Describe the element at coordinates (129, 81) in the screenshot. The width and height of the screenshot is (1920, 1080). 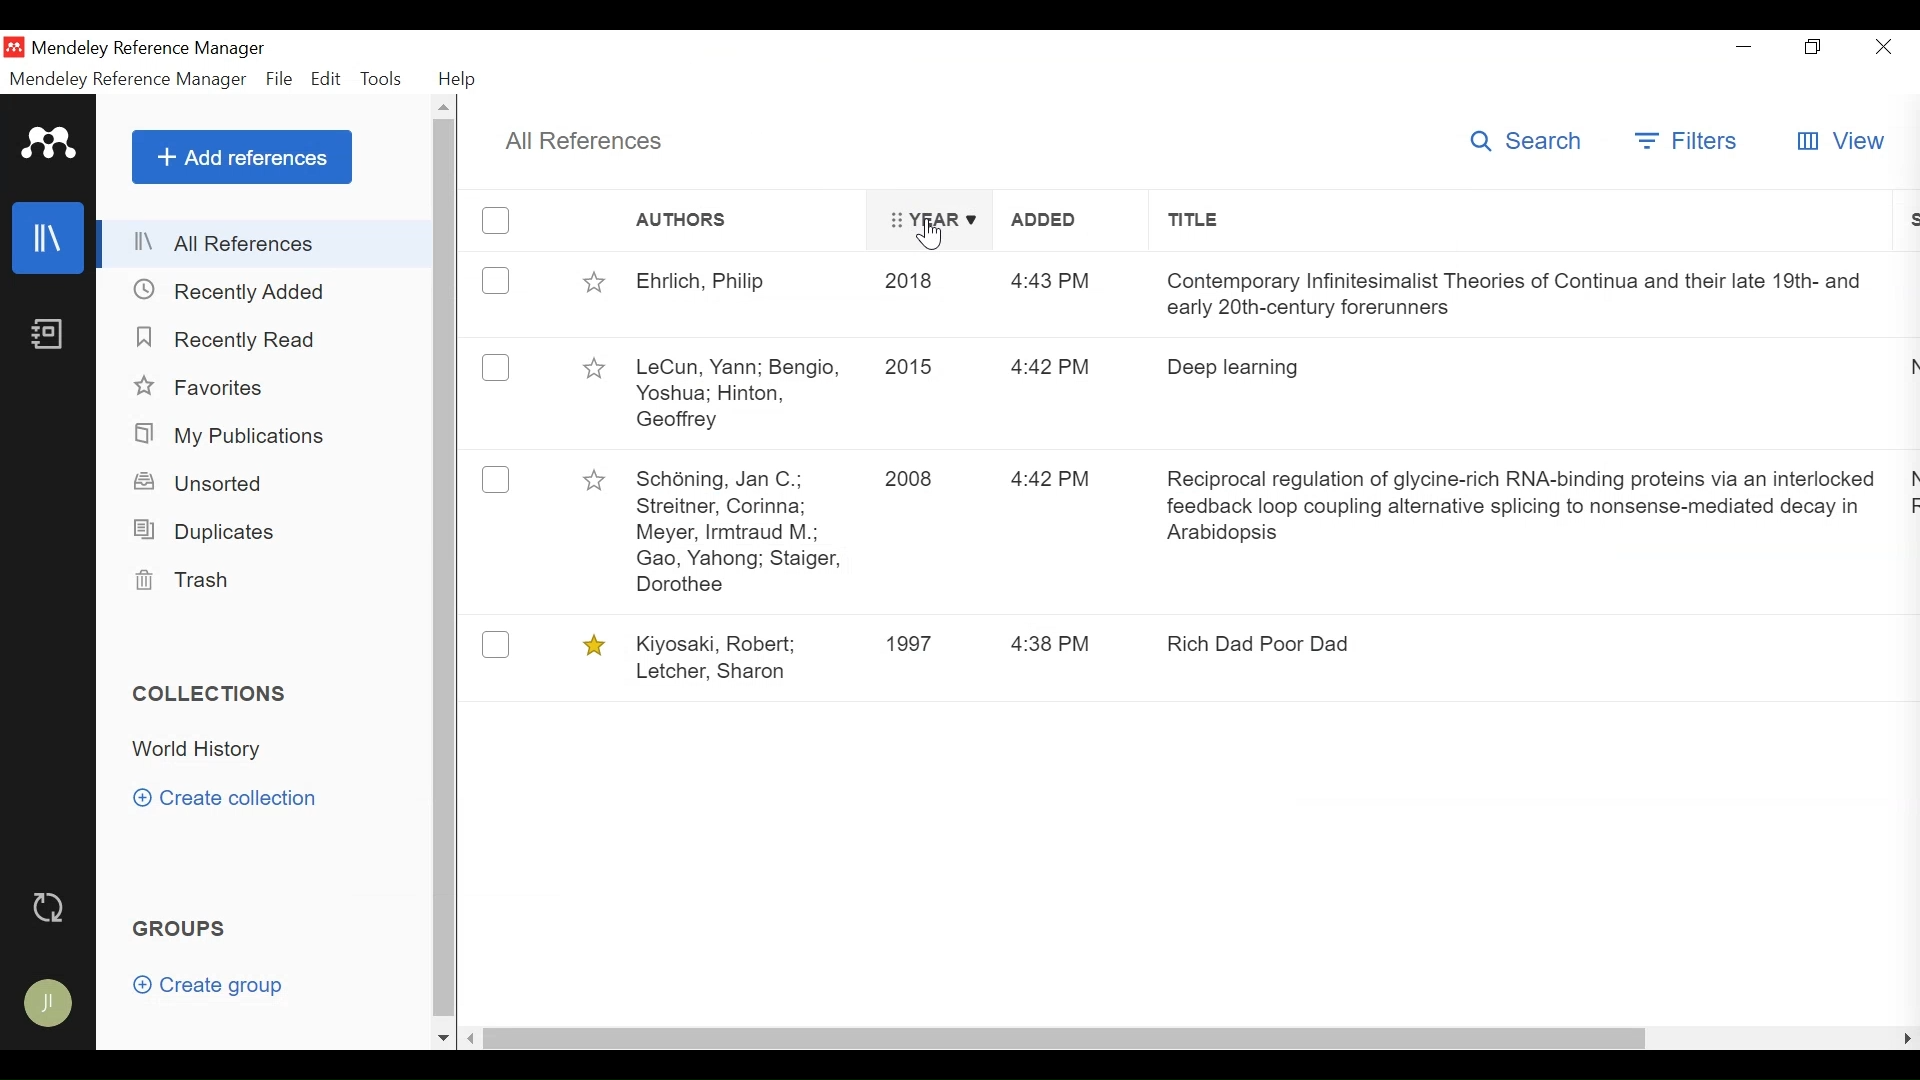
I see `Mendeley Reference Manager` at that location.